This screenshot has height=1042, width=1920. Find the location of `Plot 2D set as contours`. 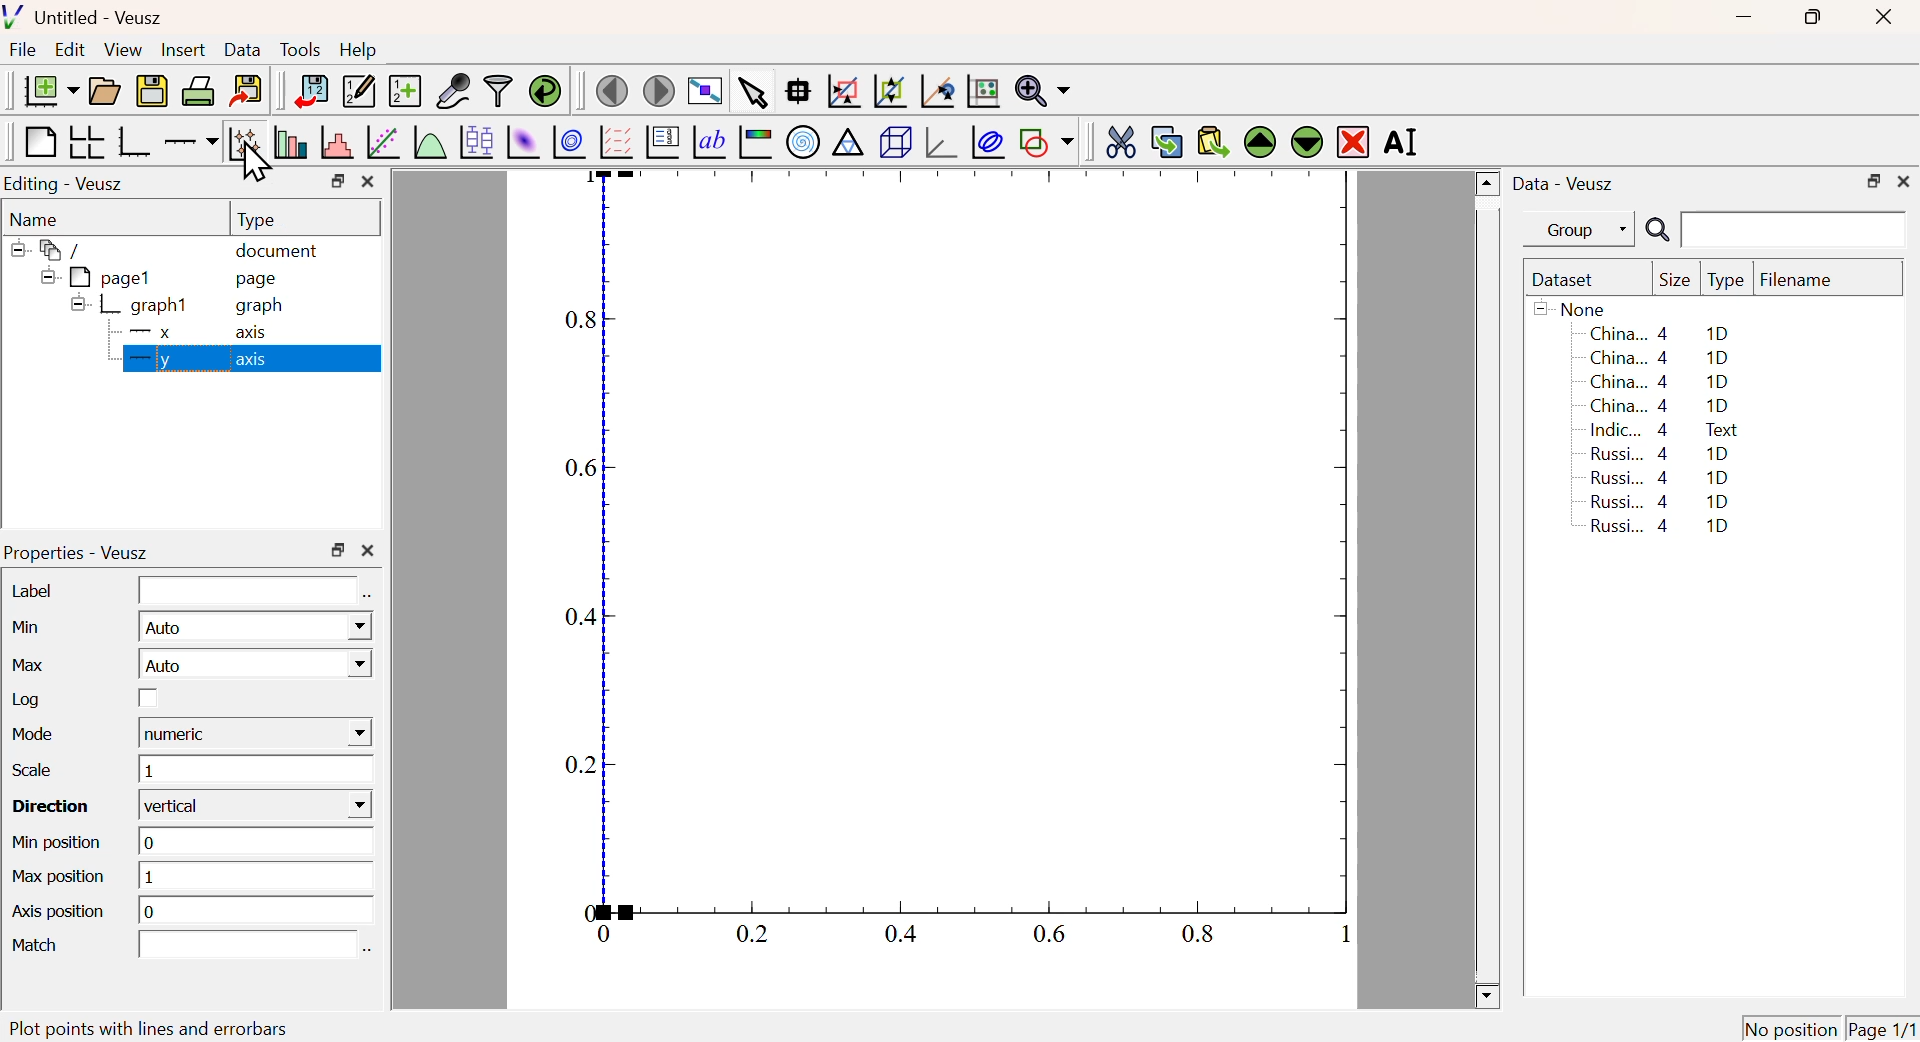

Plot 2D set as contours is located at coordinates (569, 143).